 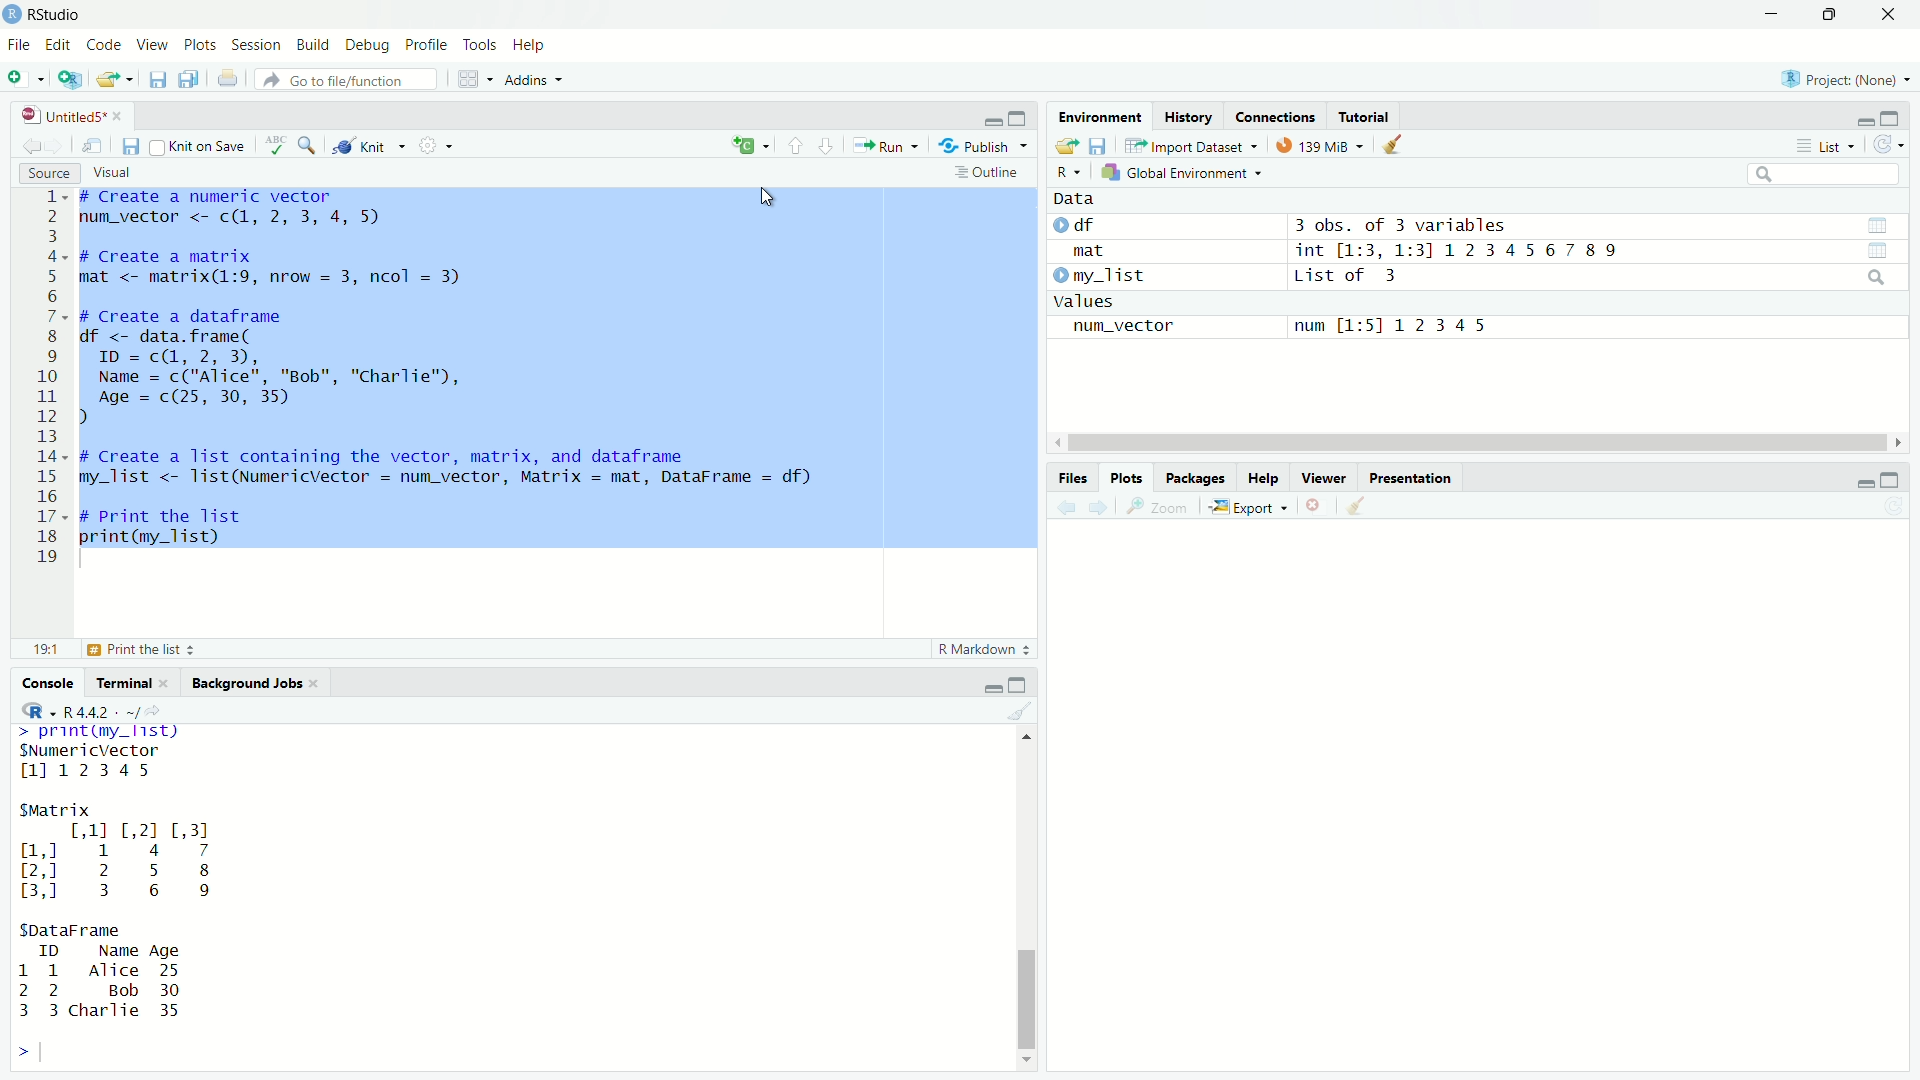 I want to click on Visual, so click(x=123, y=170).